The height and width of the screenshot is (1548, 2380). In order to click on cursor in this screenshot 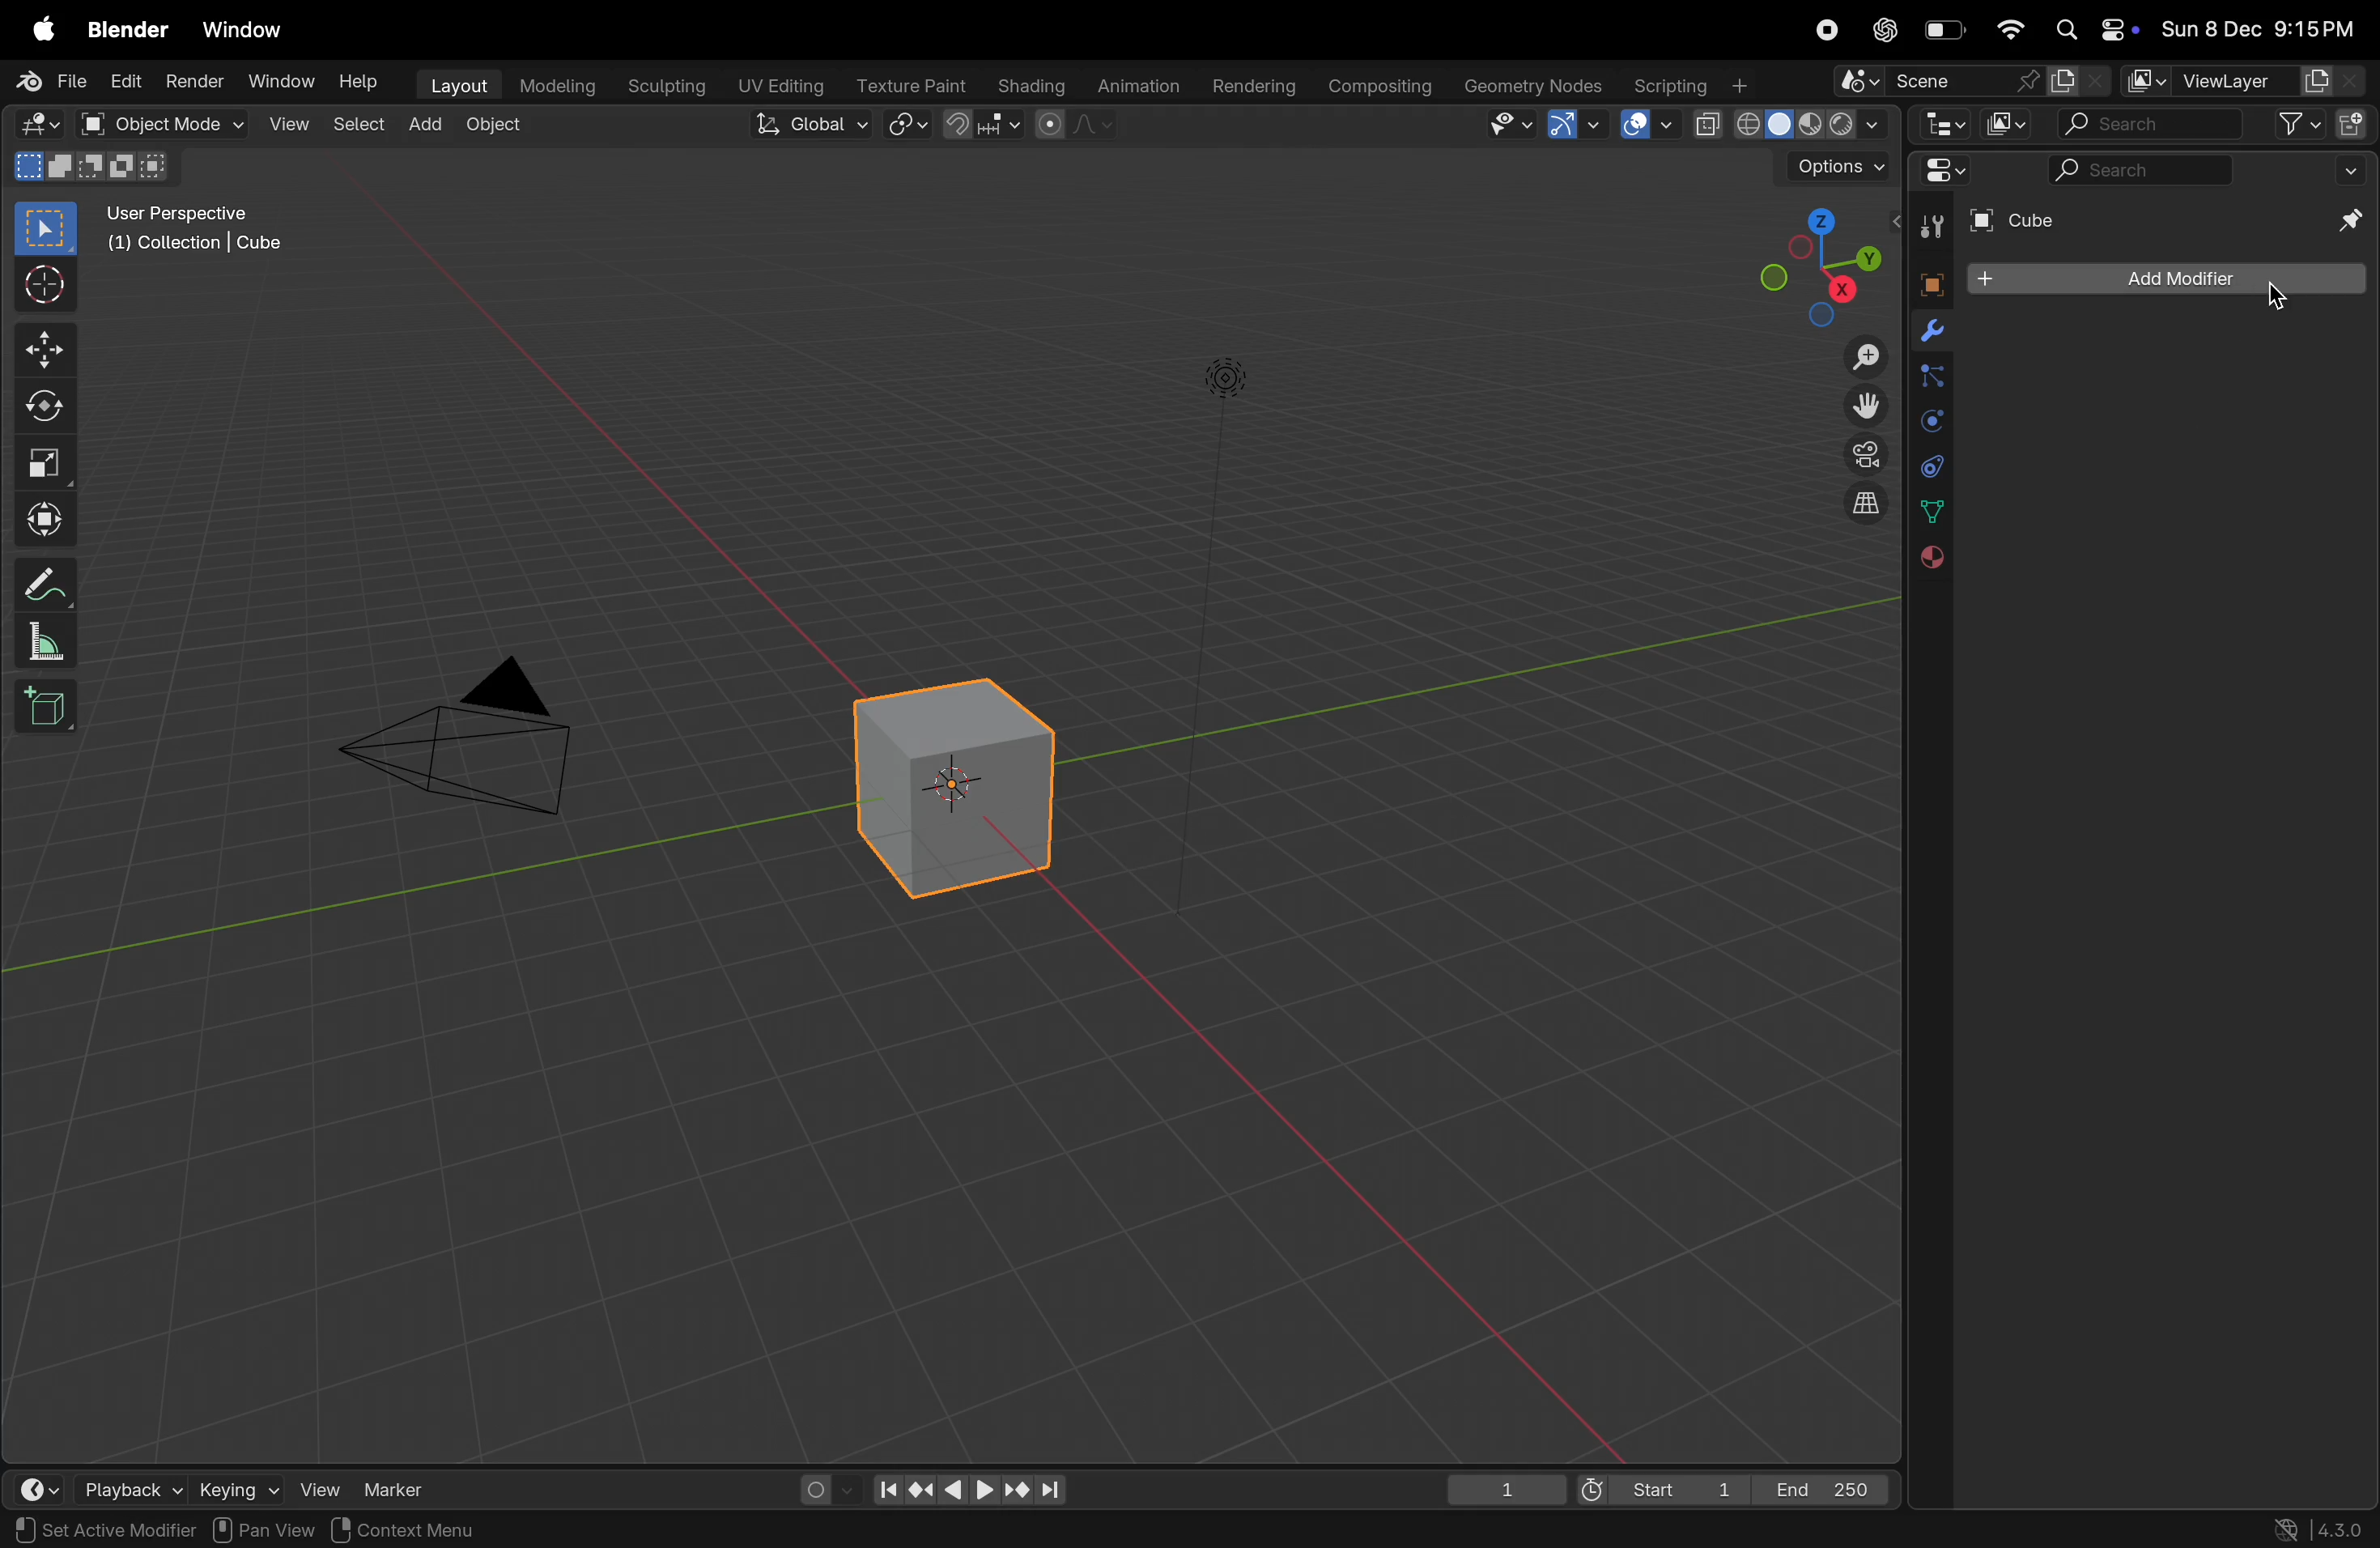, I will do `click(2282, 296)`.